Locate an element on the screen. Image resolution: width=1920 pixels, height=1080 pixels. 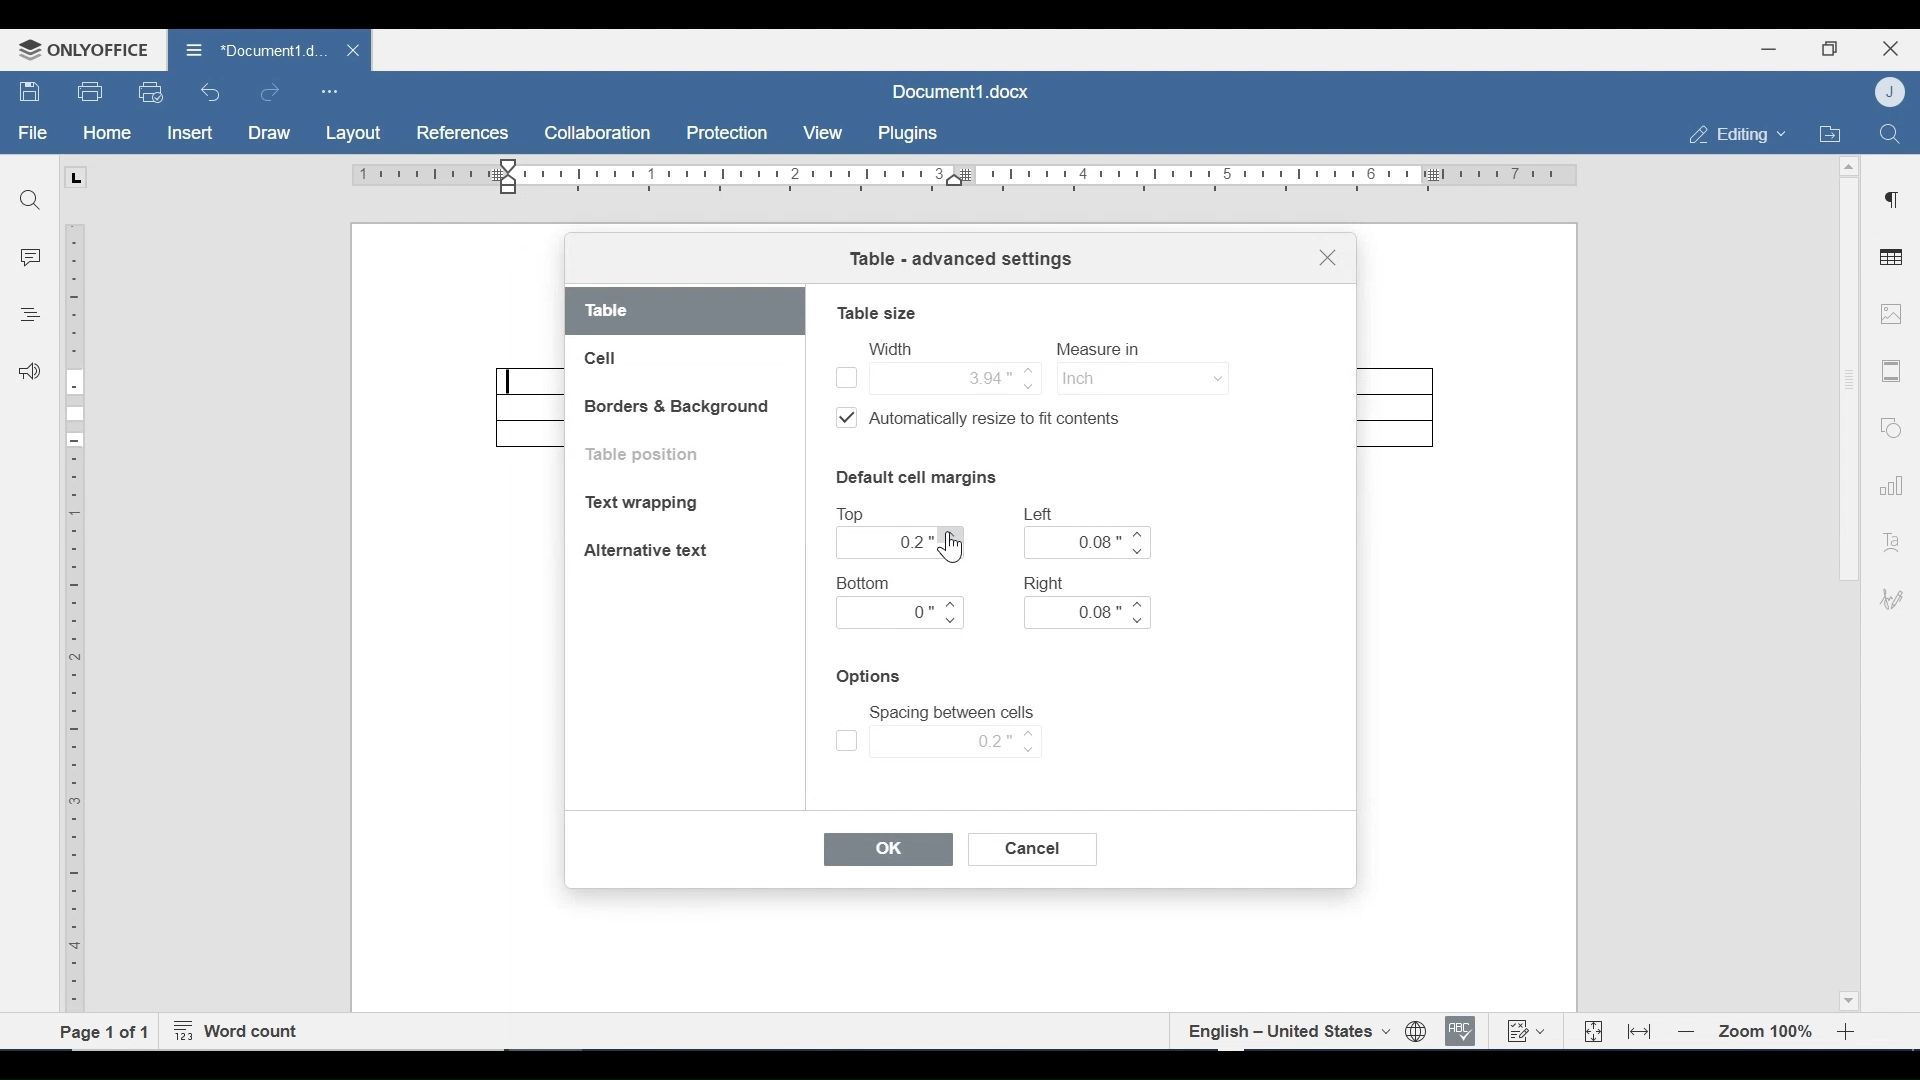
Insert is located at coordinates (188, 133).